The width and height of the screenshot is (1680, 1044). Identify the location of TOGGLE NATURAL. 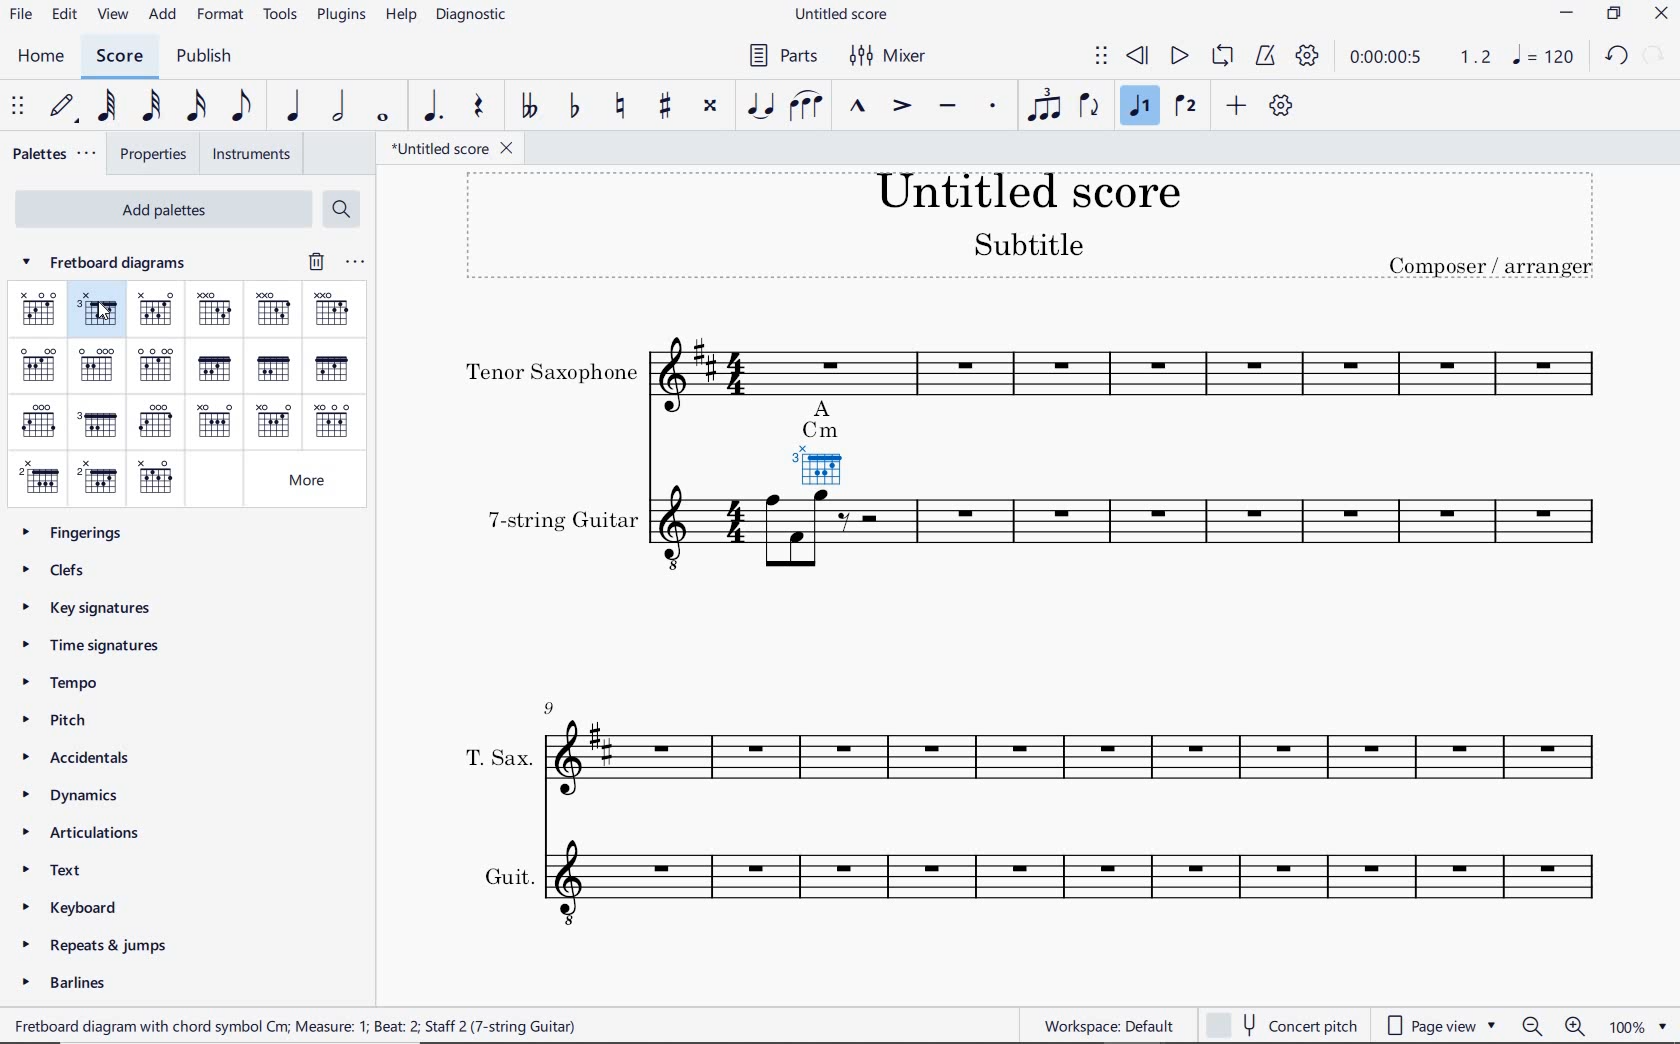
(620, 107).